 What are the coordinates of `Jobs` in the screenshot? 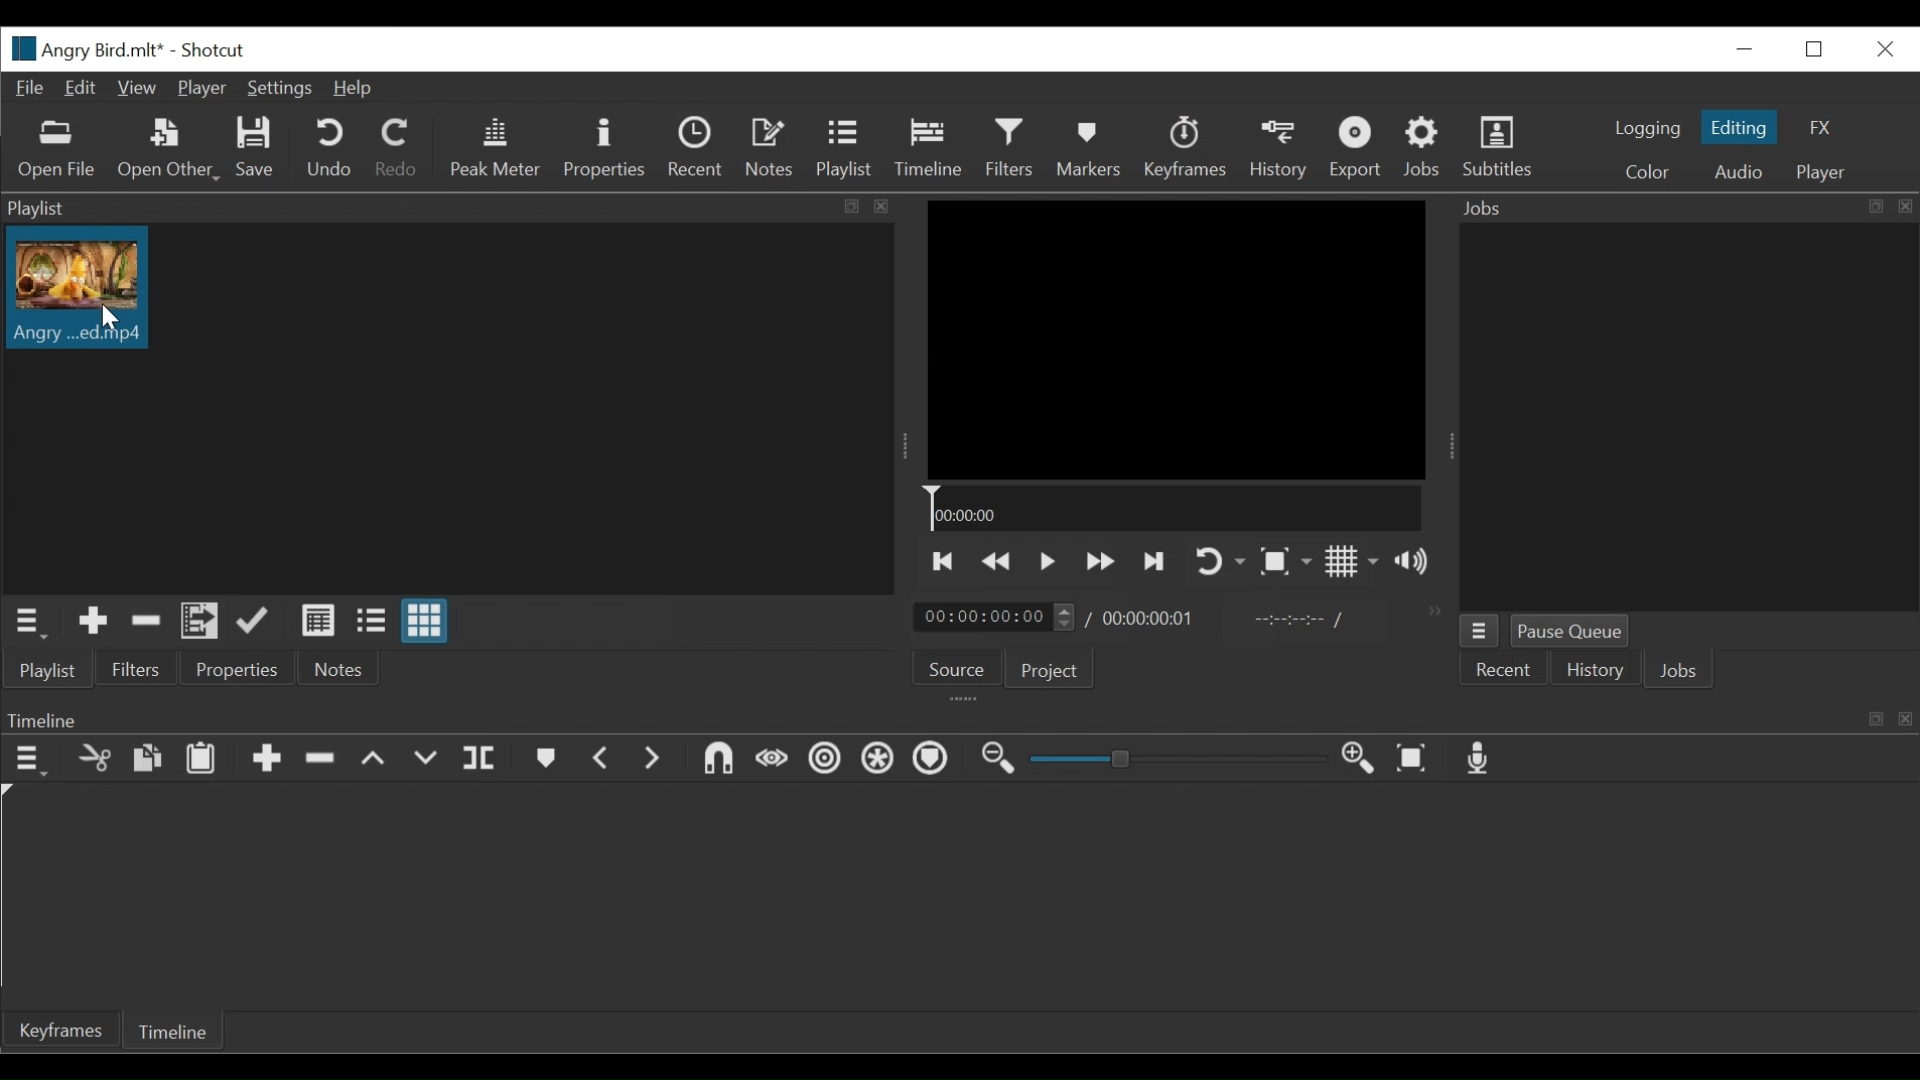 It's located at (1426, 147).